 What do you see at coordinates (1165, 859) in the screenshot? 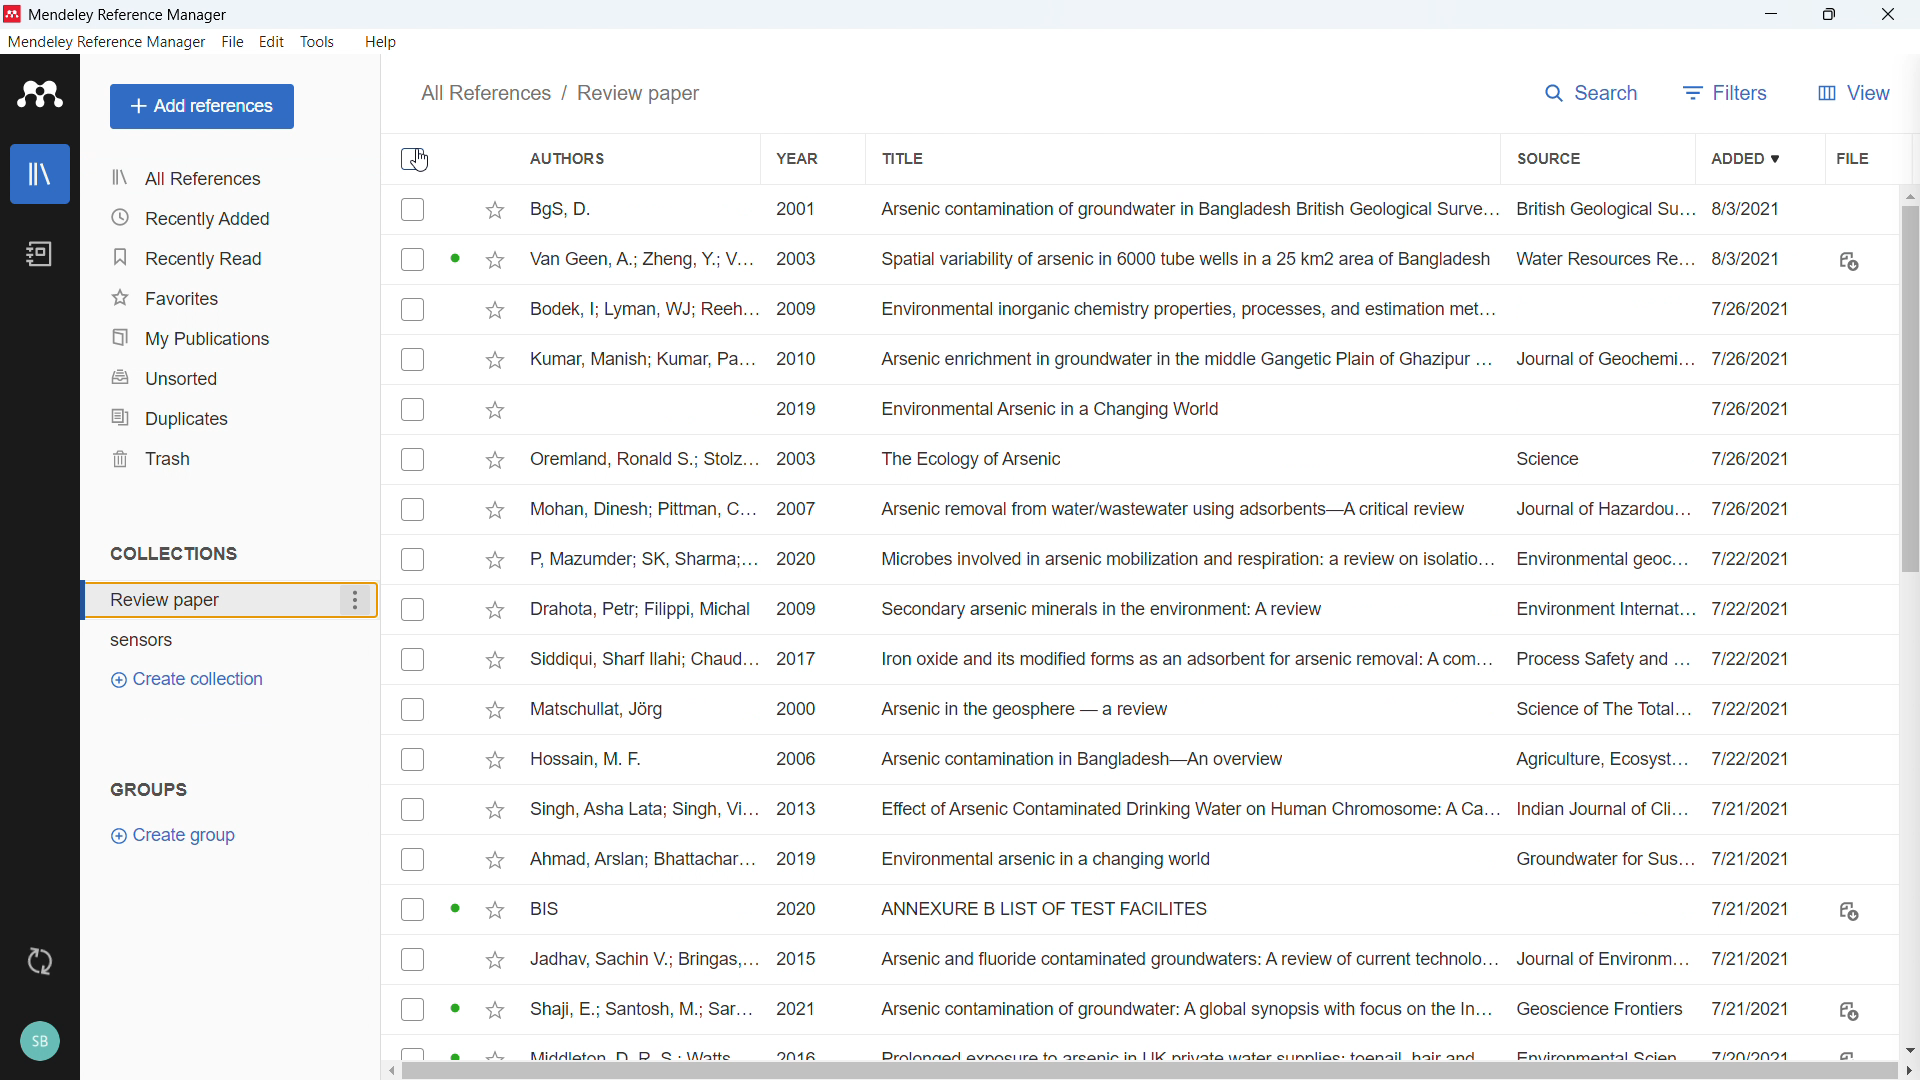
I see `Praveen, Prashant; Loh, K... 2013 Simultaneous extraction and biodegradation of phenol in a hollow fiber suppo... Journal of Membran... 10/22/2024` at bounding box center [1165, 859].